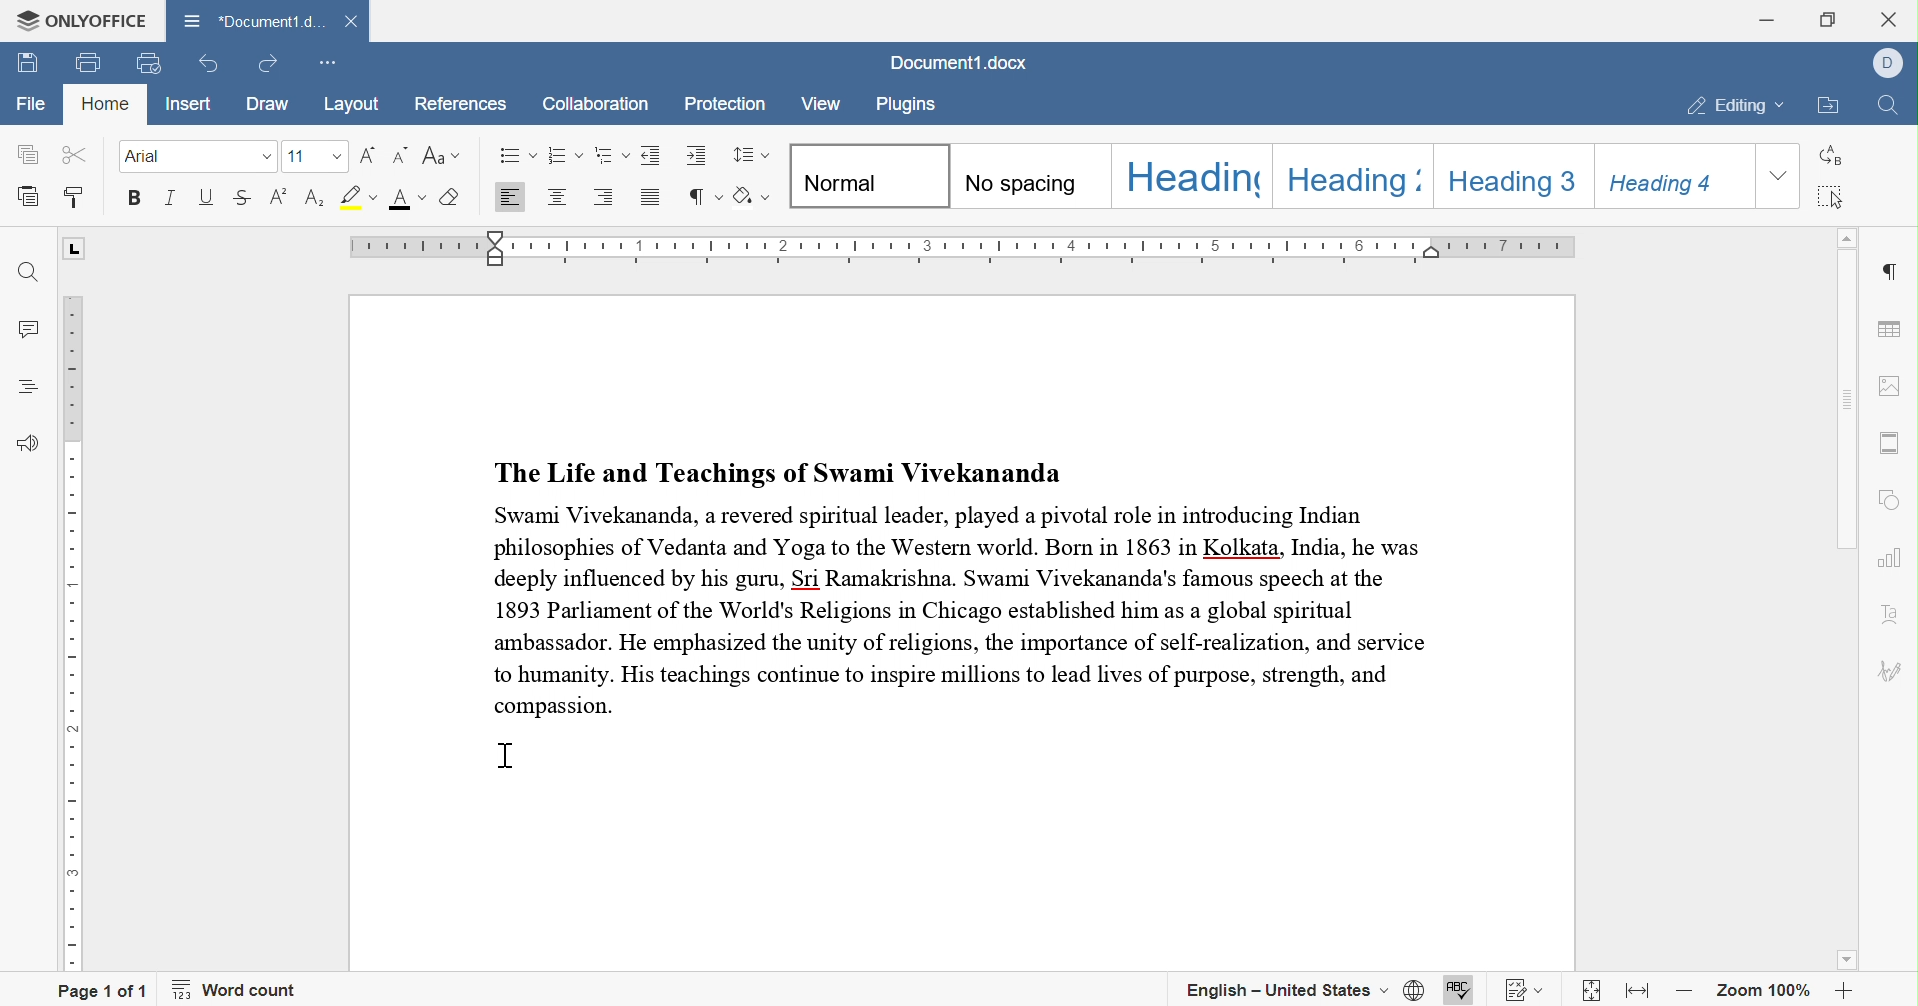 Image resolution: width=1918 pixels, height=1006 pixels. Describe the element at coordinates (28, 273) in the screenshot. I see `find` at that location.